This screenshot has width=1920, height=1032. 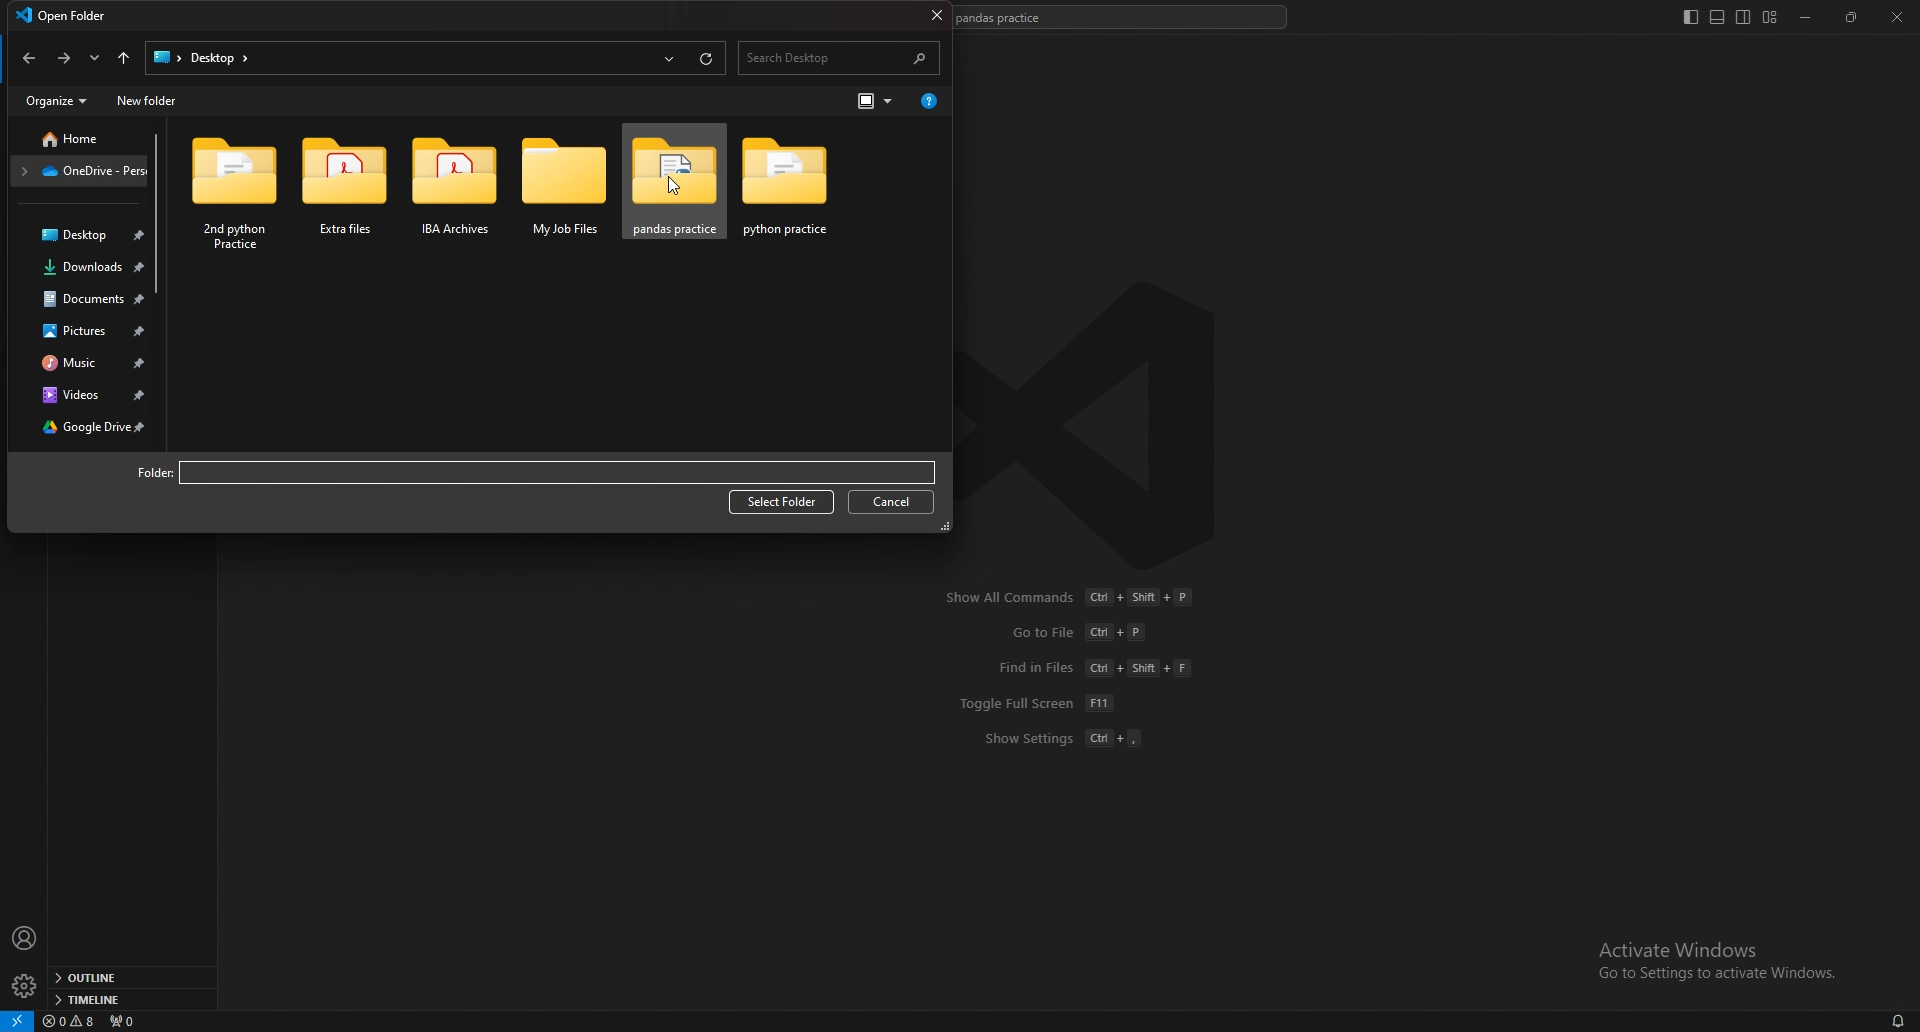 What do you see at coordinates (841, 58) in the screenshot?
I see `search desktop` at bounding box center [841, 58].